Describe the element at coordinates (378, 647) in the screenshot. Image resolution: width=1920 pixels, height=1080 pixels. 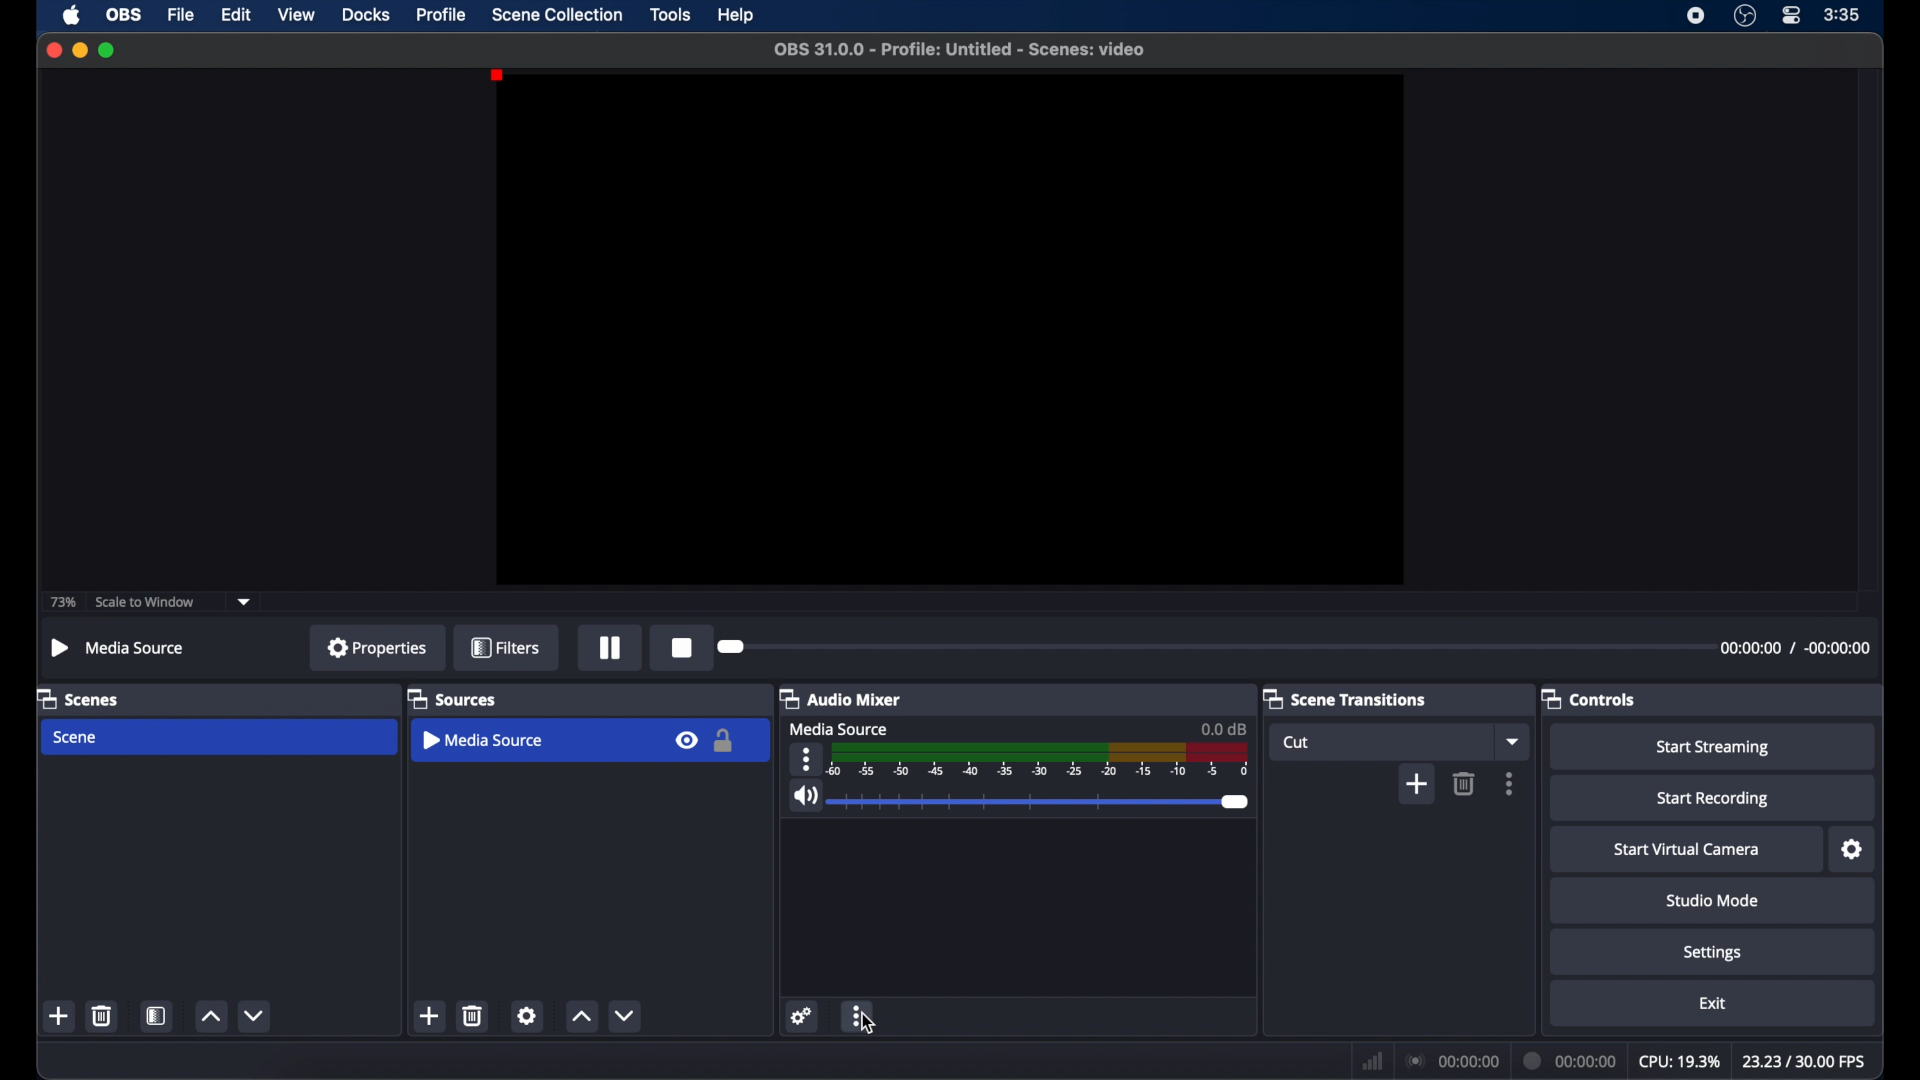
I see `properties` at that location.